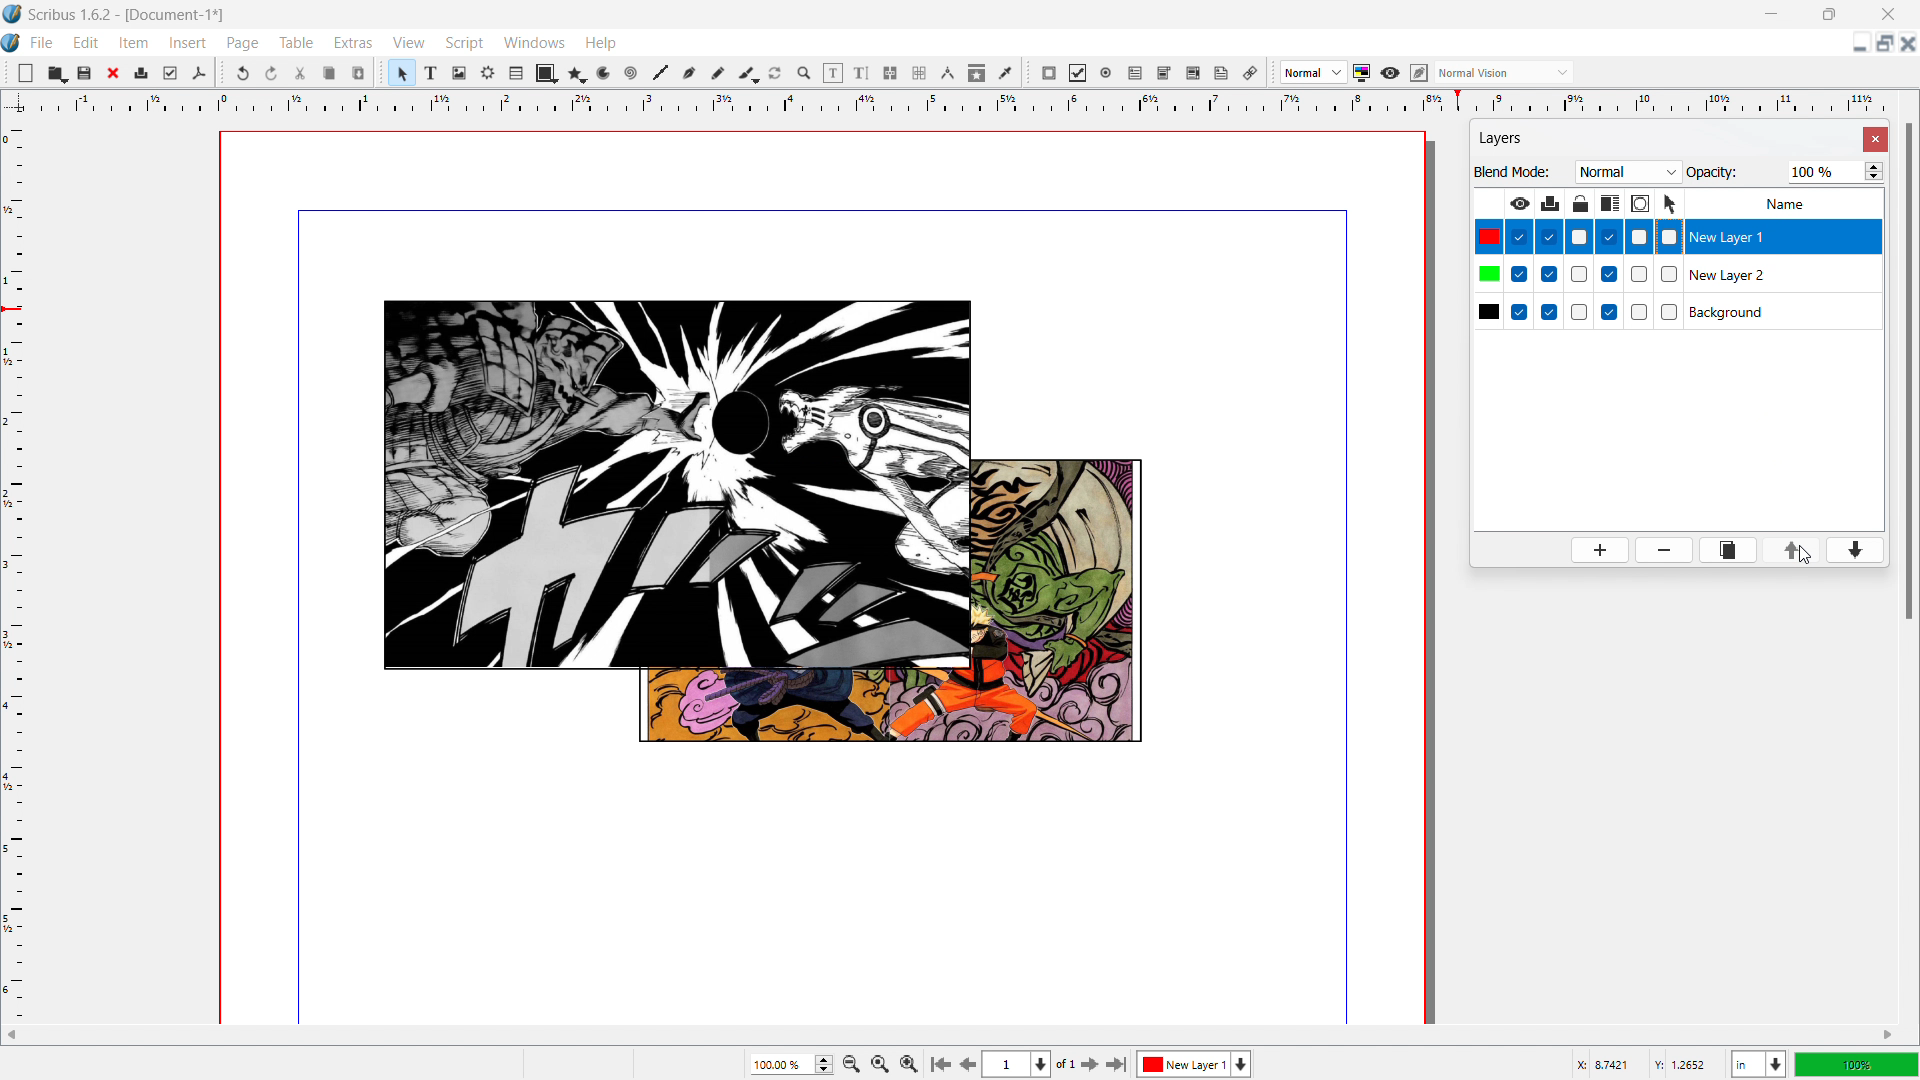 This screenshot has width=1920, height=1080. I want to click on arrangement of images changed, so click(759, 523).